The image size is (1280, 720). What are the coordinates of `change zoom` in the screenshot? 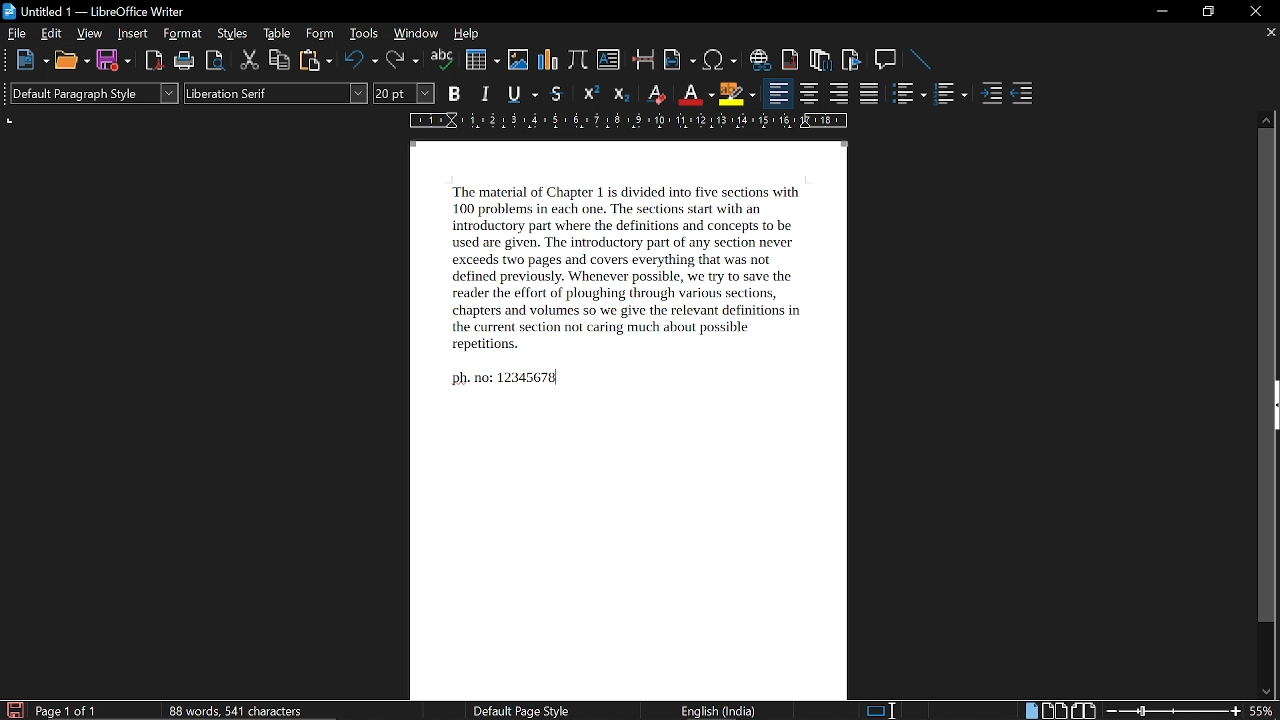 It's located at (1174, 712).